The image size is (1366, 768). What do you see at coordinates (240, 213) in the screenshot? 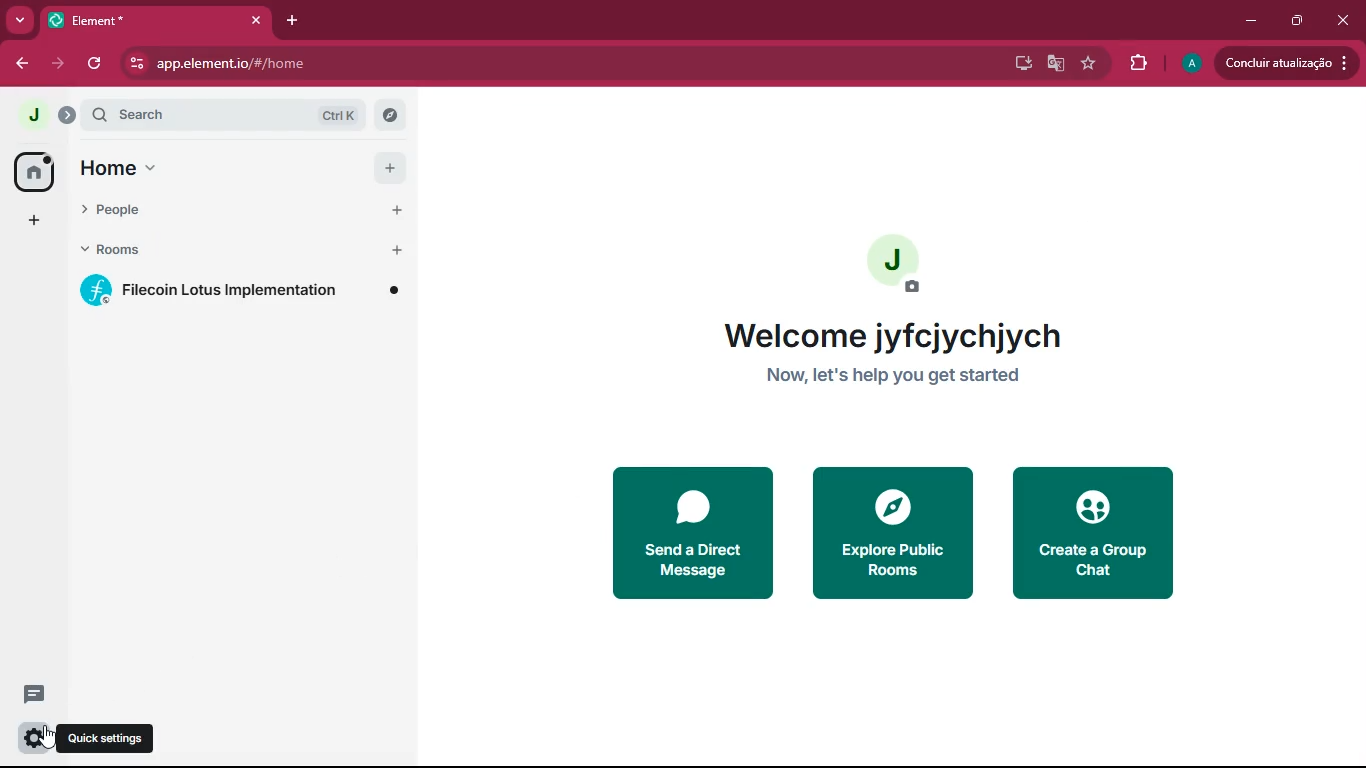
I see `people` at bounding box center [240, 213].